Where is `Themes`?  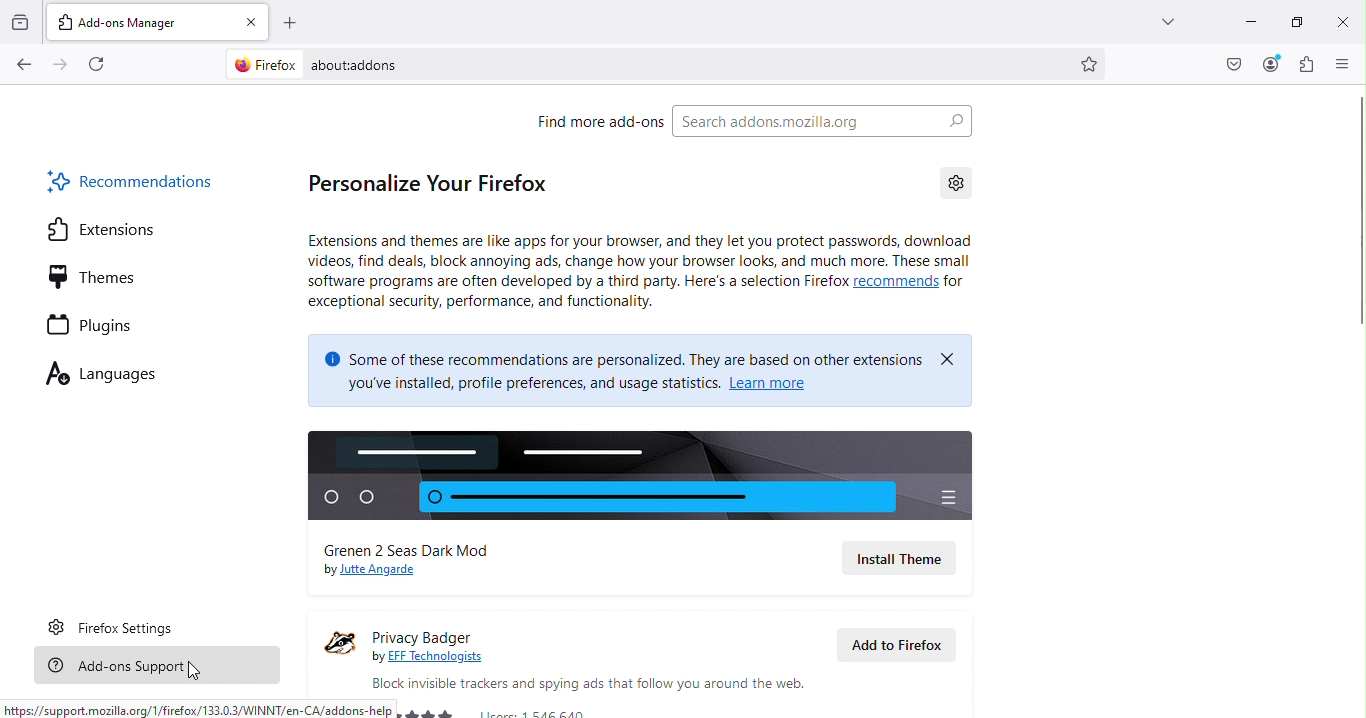
Themes is located at coordinates (88, 274).